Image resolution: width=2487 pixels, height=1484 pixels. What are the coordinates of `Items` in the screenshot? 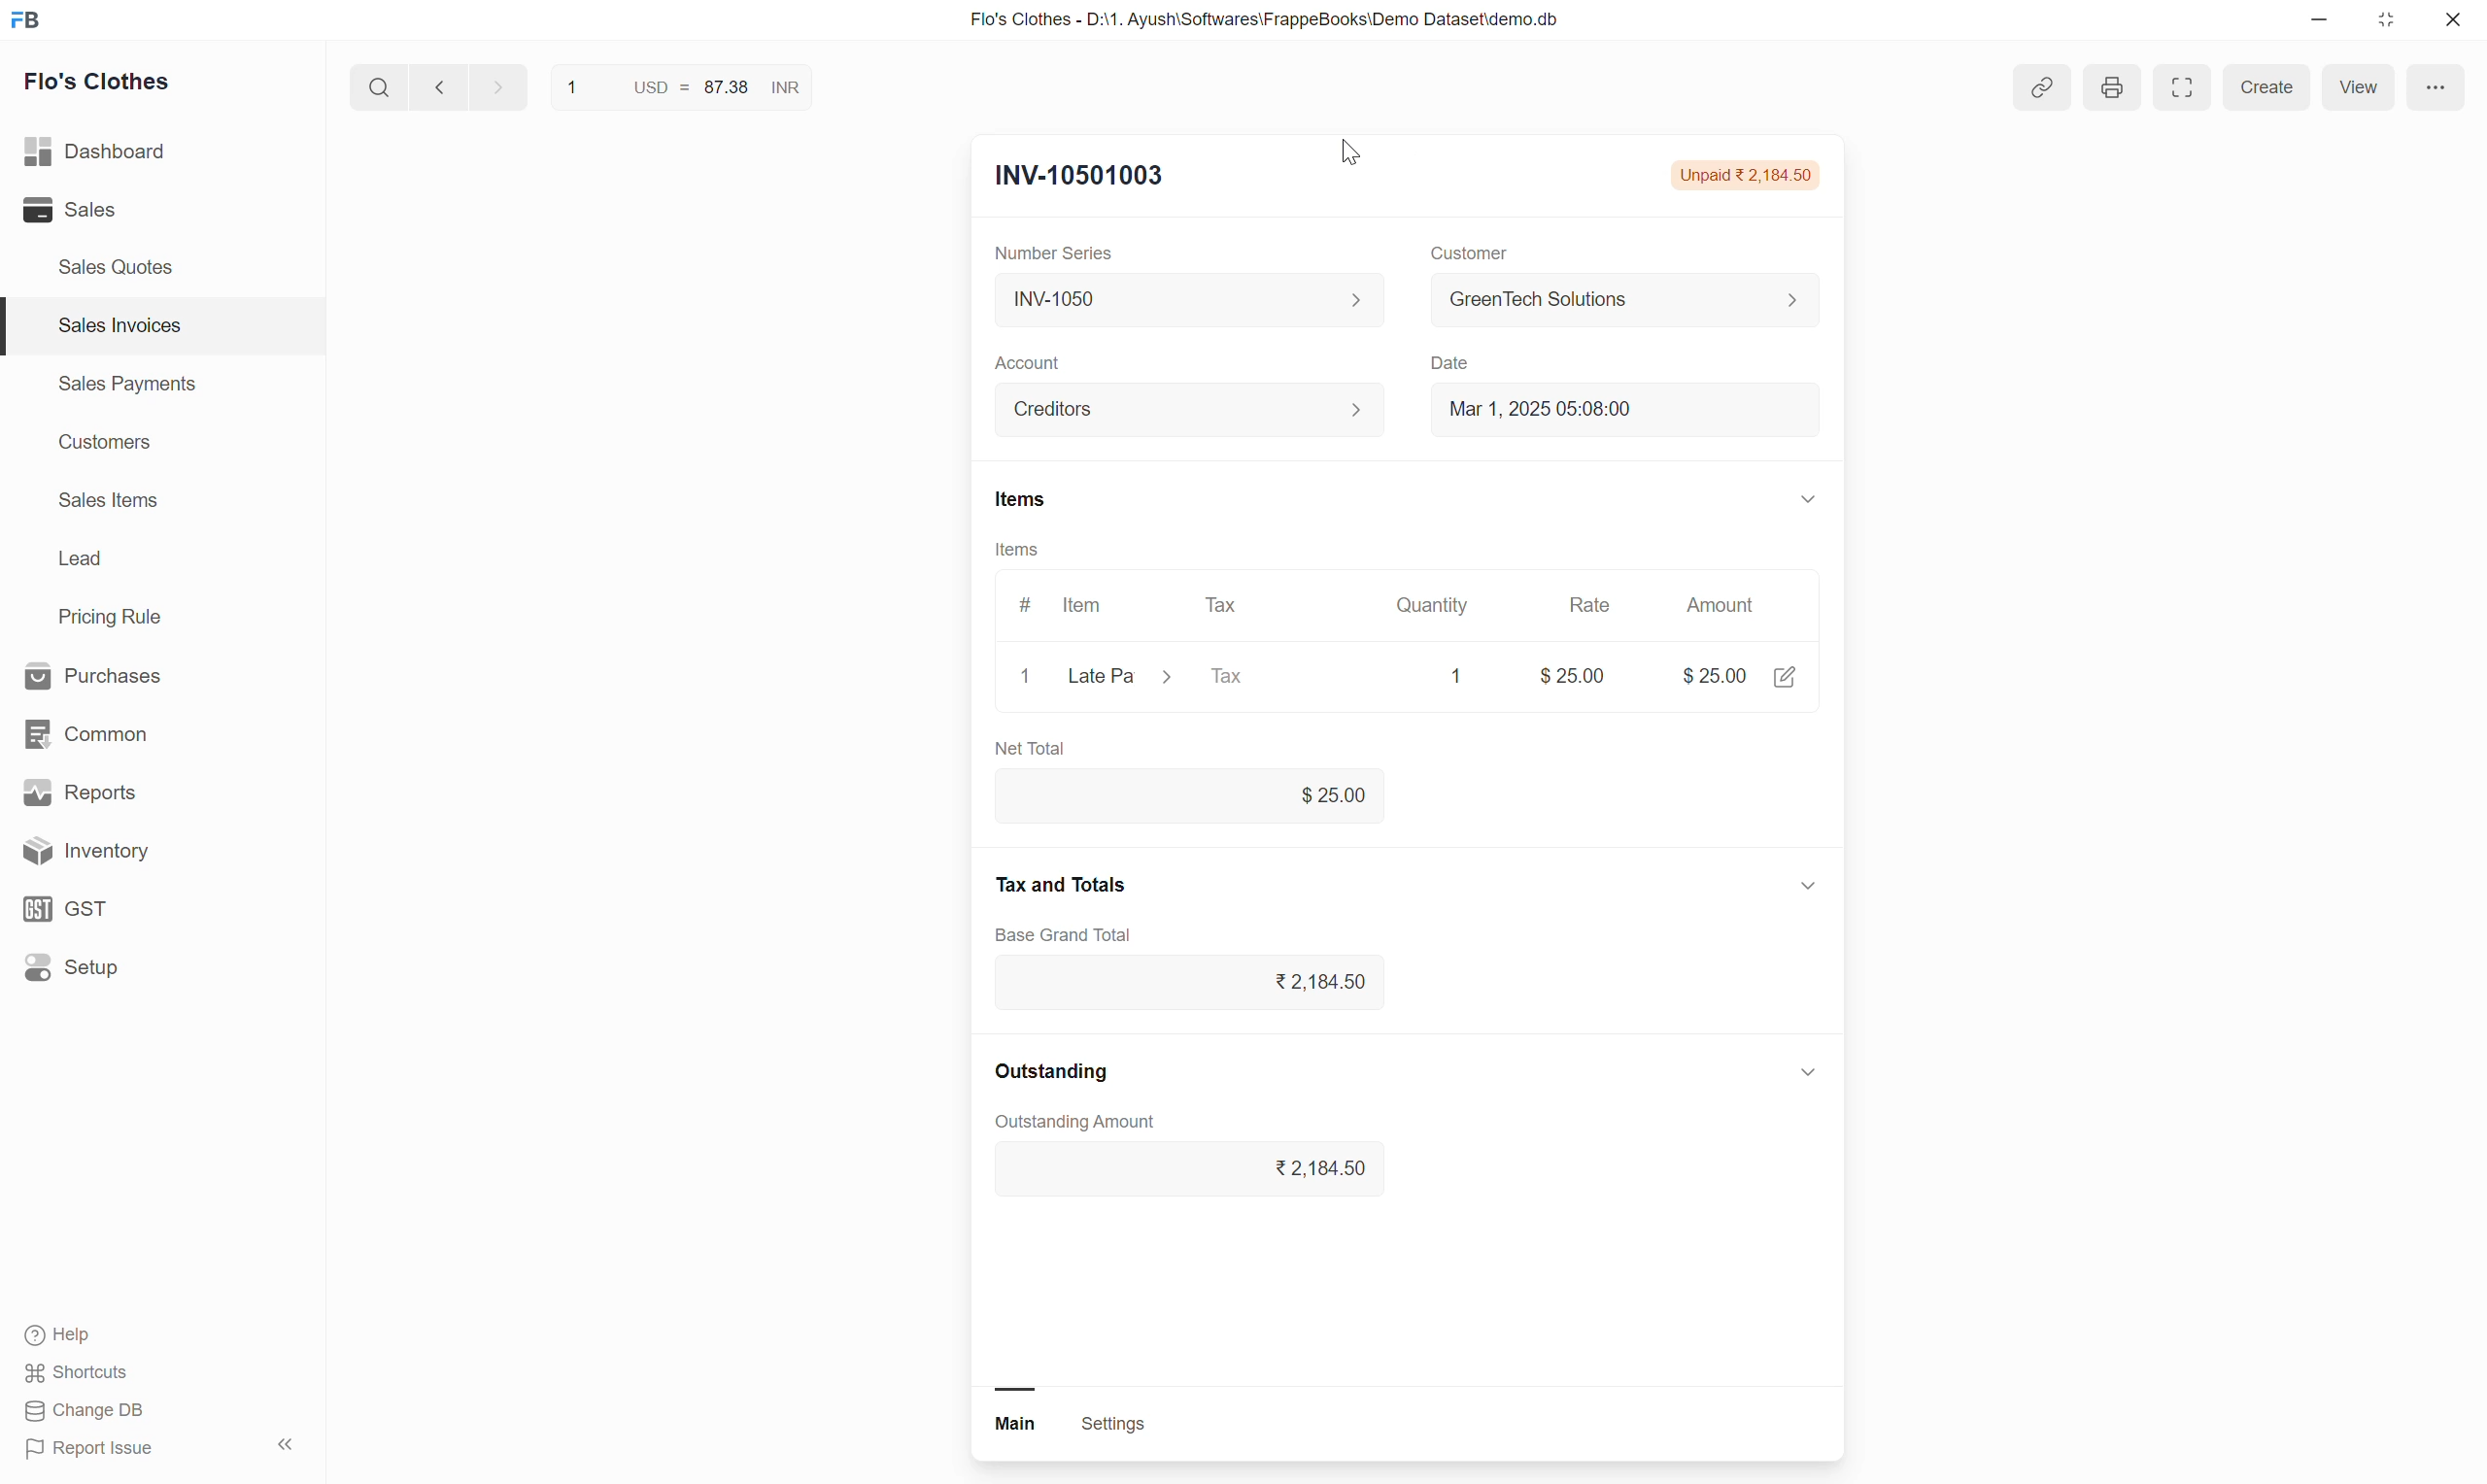 It's located at (1042, 498).